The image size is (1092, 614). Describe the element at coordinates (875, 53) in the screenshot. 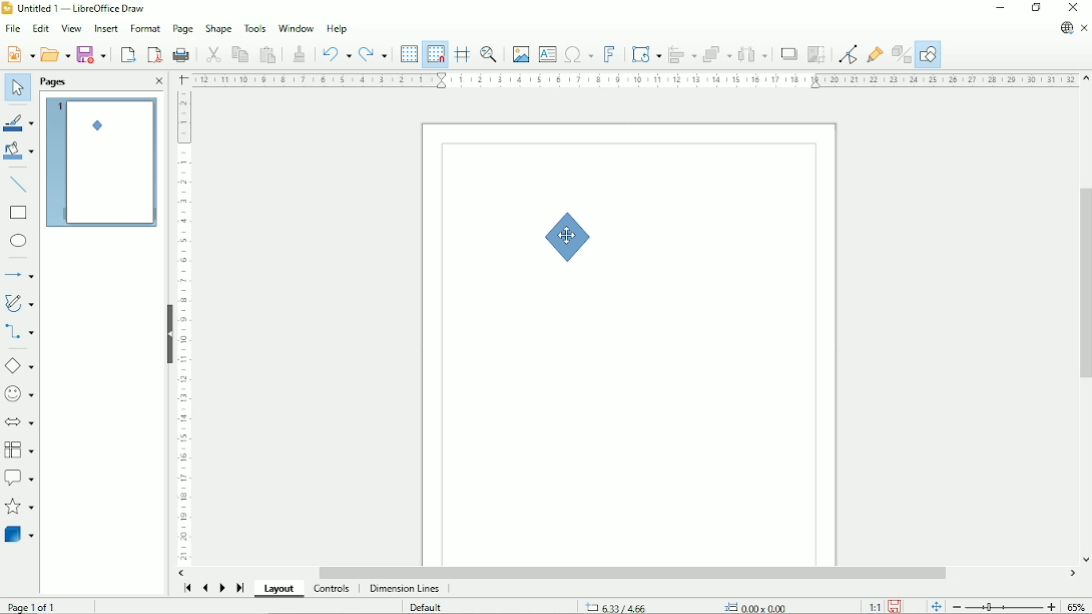

I see `Show gluepoint functions` at that location.